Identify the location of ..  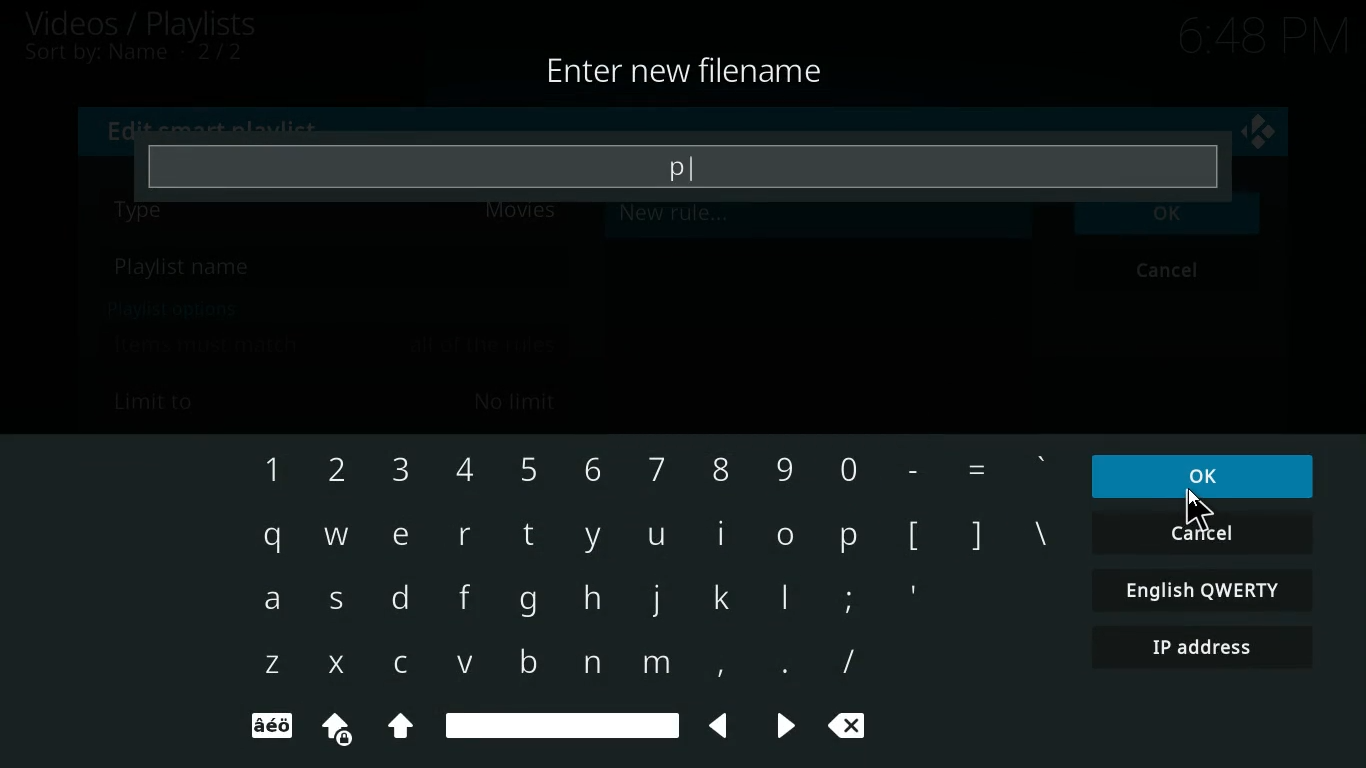
(779, 667).